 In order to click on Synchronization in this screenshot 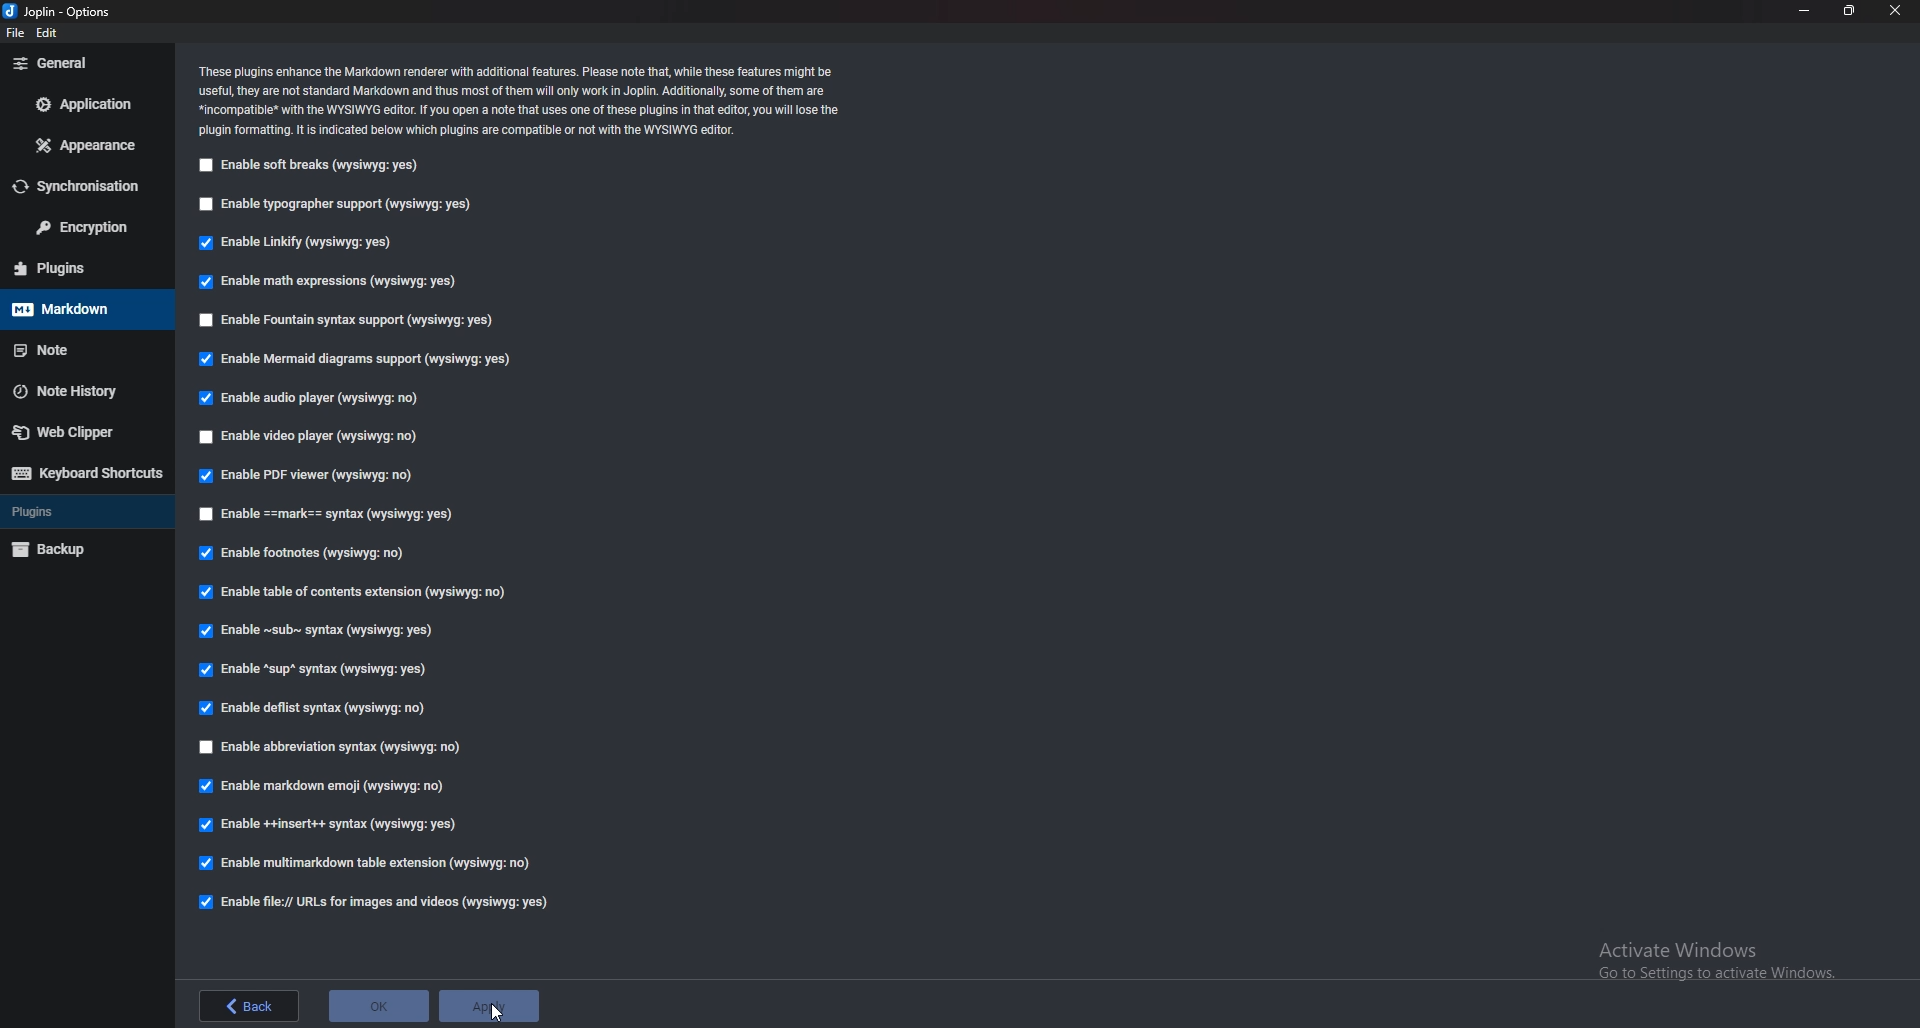, I will do `click(79, 186)`.